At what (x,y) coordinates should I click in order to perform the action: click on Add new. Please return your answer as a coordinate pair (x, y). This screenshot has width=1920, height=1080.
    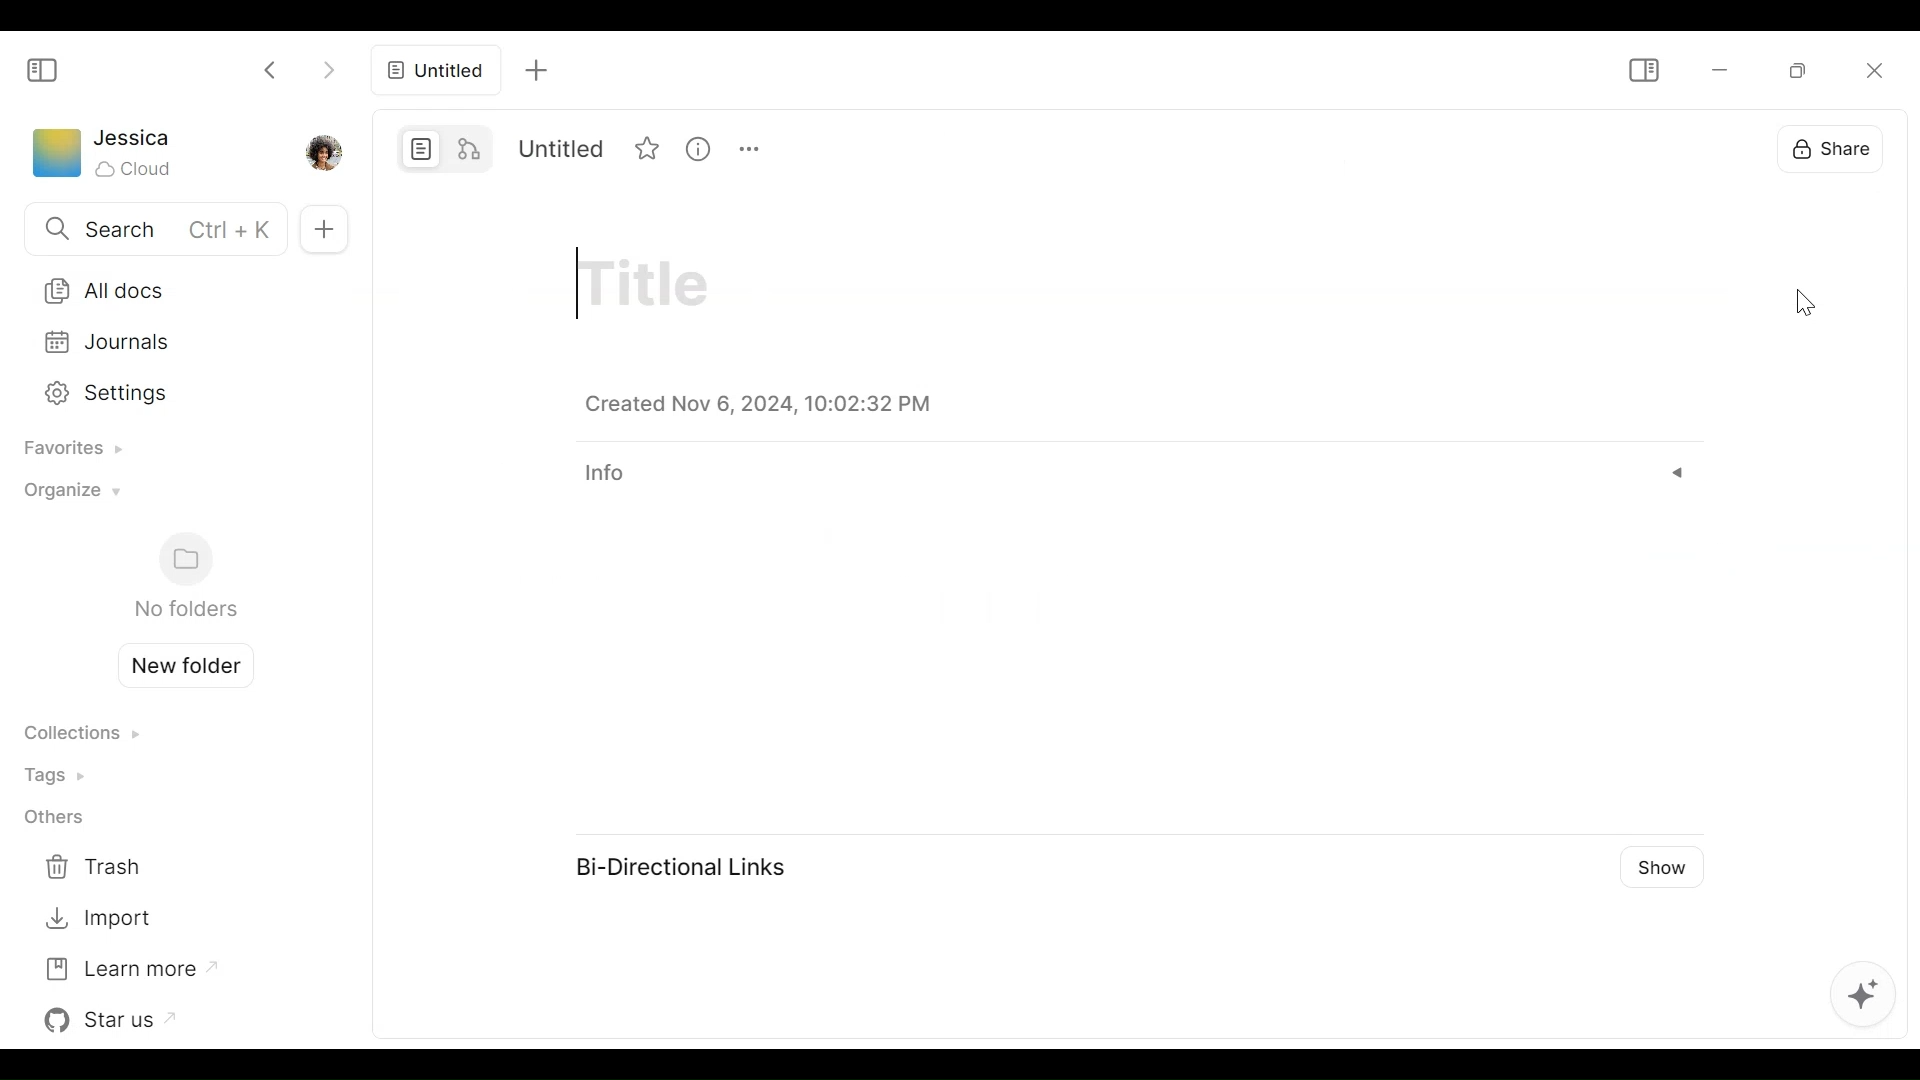
    Looking at the image, I should click on (321, 228).